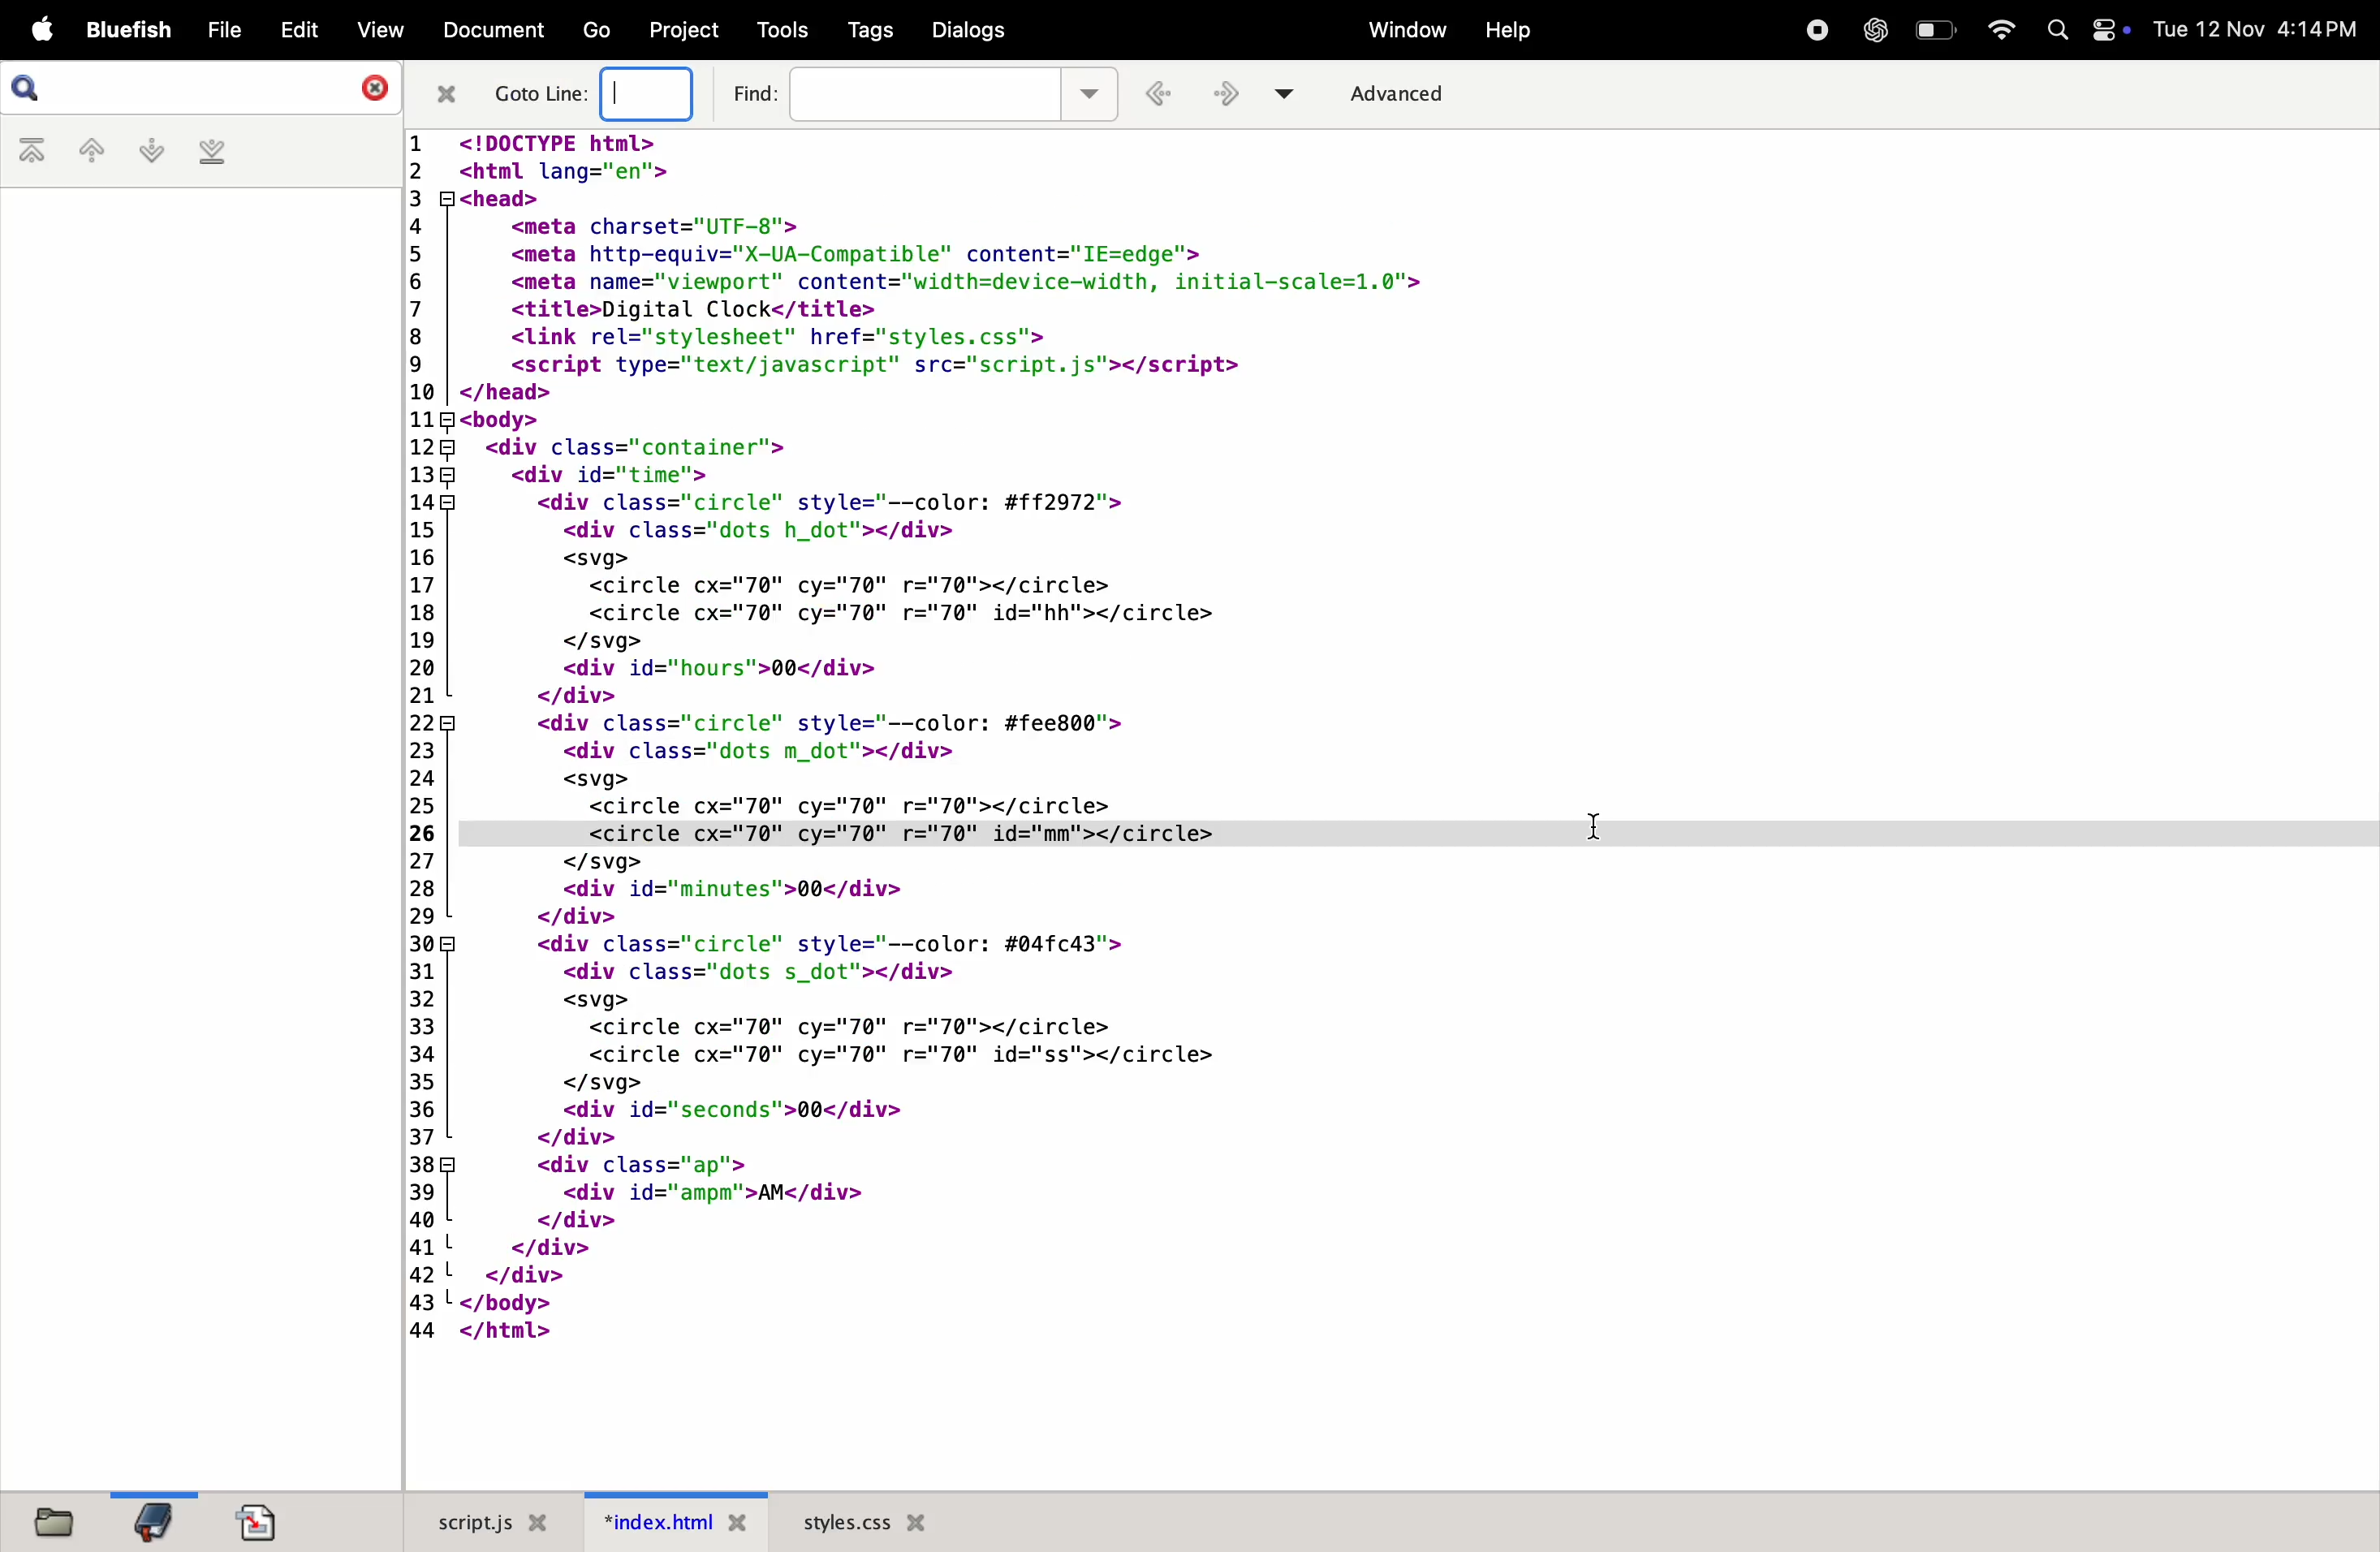 The height and width of the screenshot is (1552, 2380). Describe the element at coordinates (677, 1522) in the screenshot. I see `index.html` at that location.